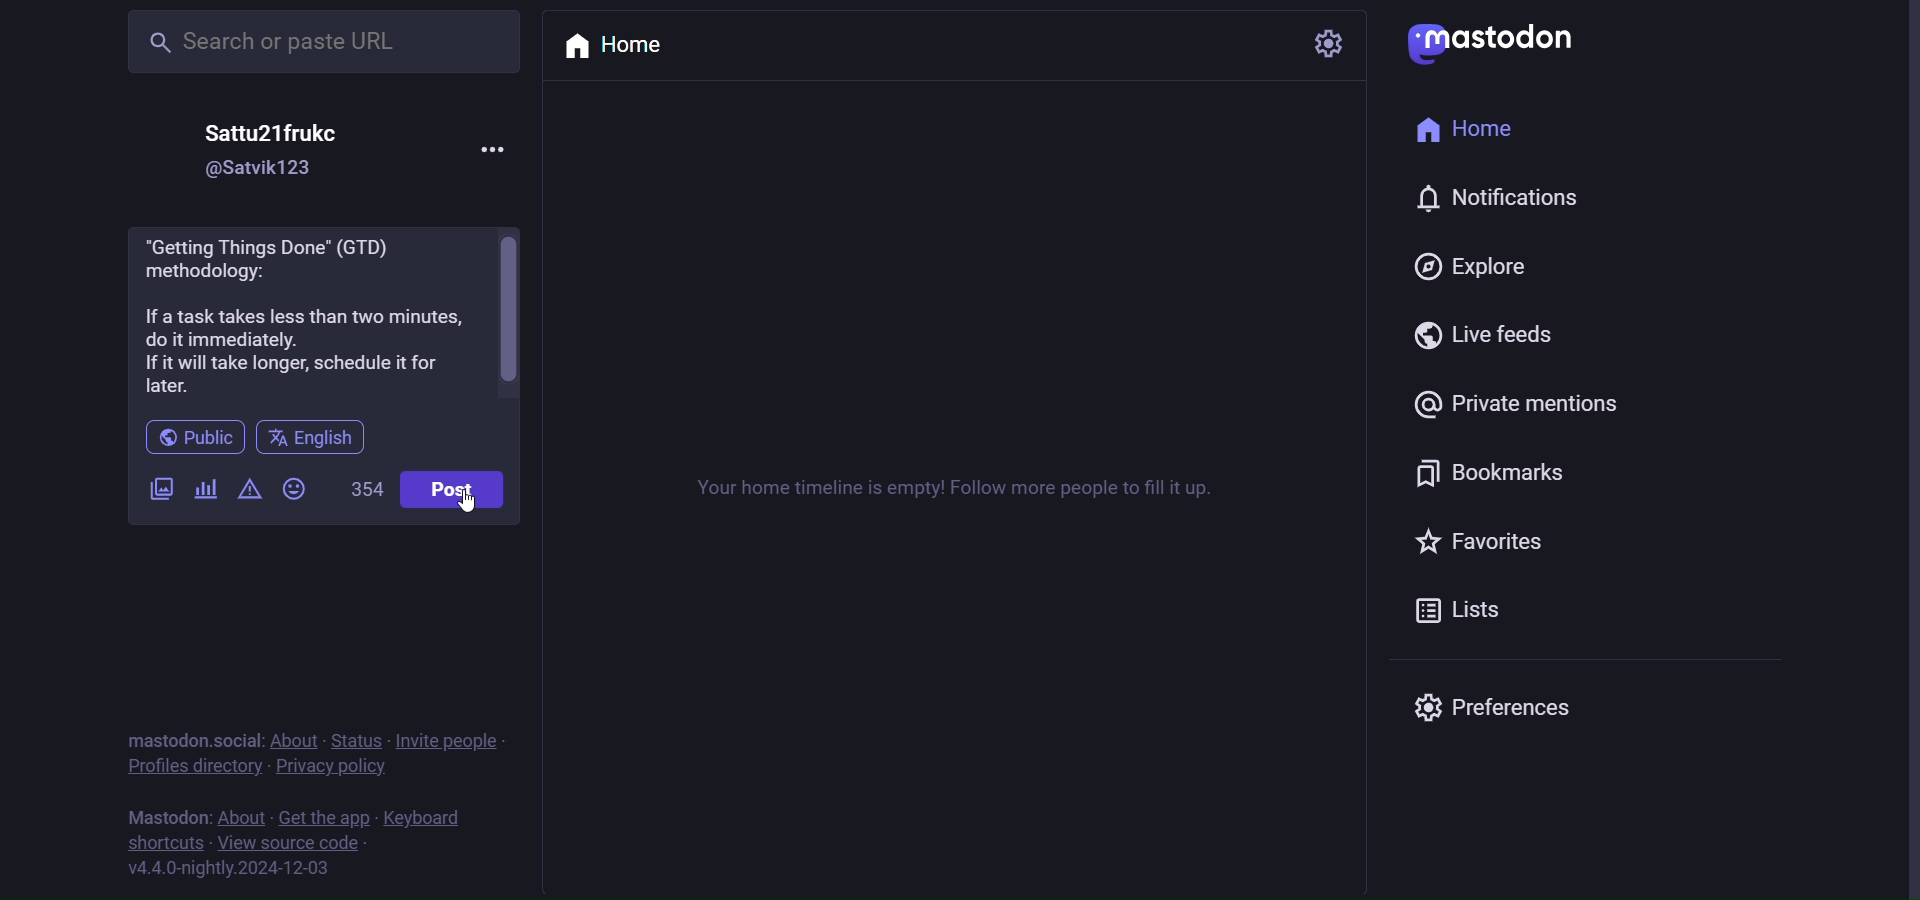 This screenshot has height=900, width=1920. What do you see at coordinates (1497, 474) in the screenshot?
I see `bookmarks` at bounding box center [1497, 474].